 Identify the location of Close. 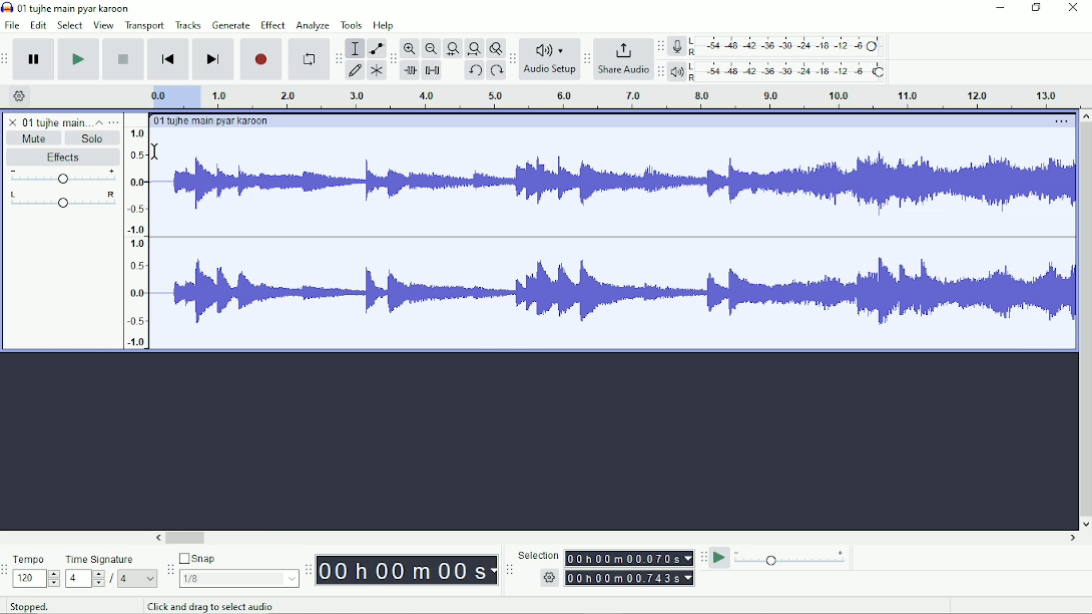
(1072, 9).